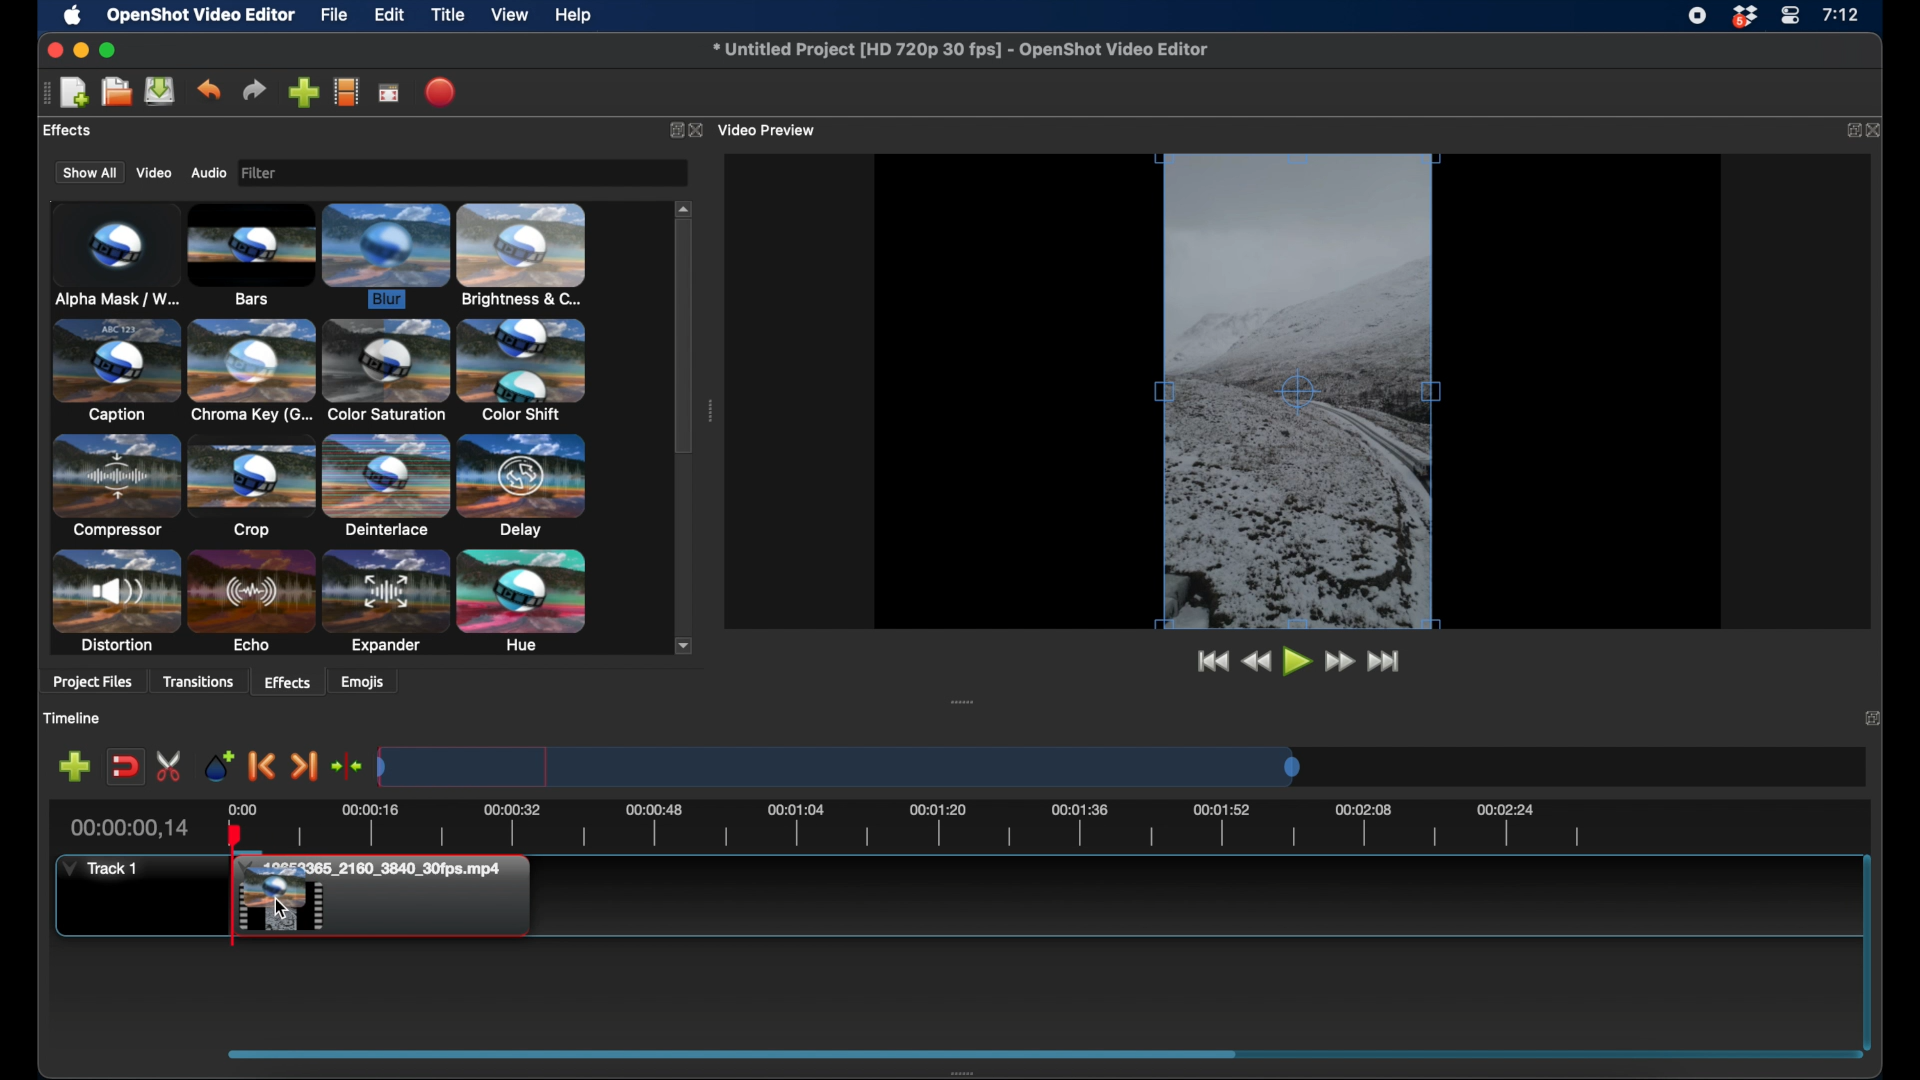 The height and width of the screenshot is (1080, 1920). I want to click on emojis, so click(364, 681).